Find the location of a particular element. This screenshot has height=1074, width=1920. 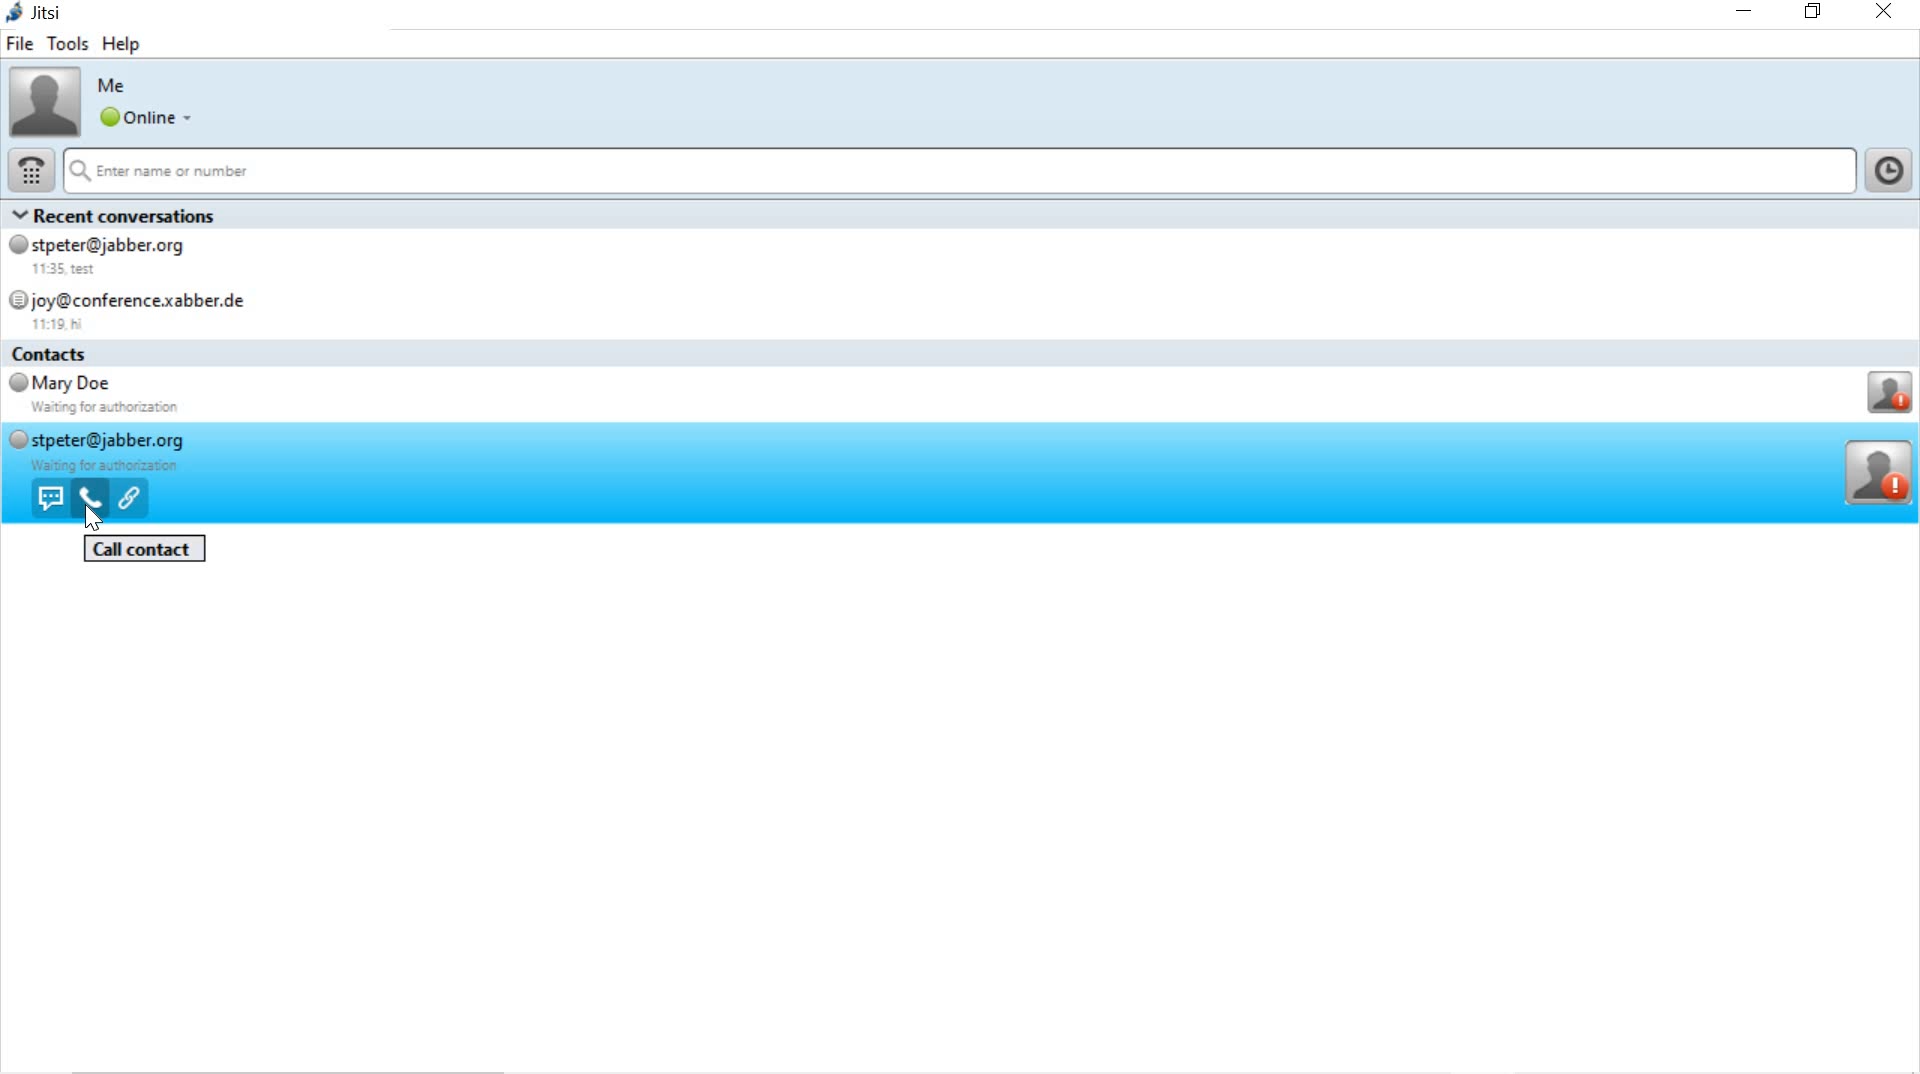

minimize is located at coordinates (1741, 14).